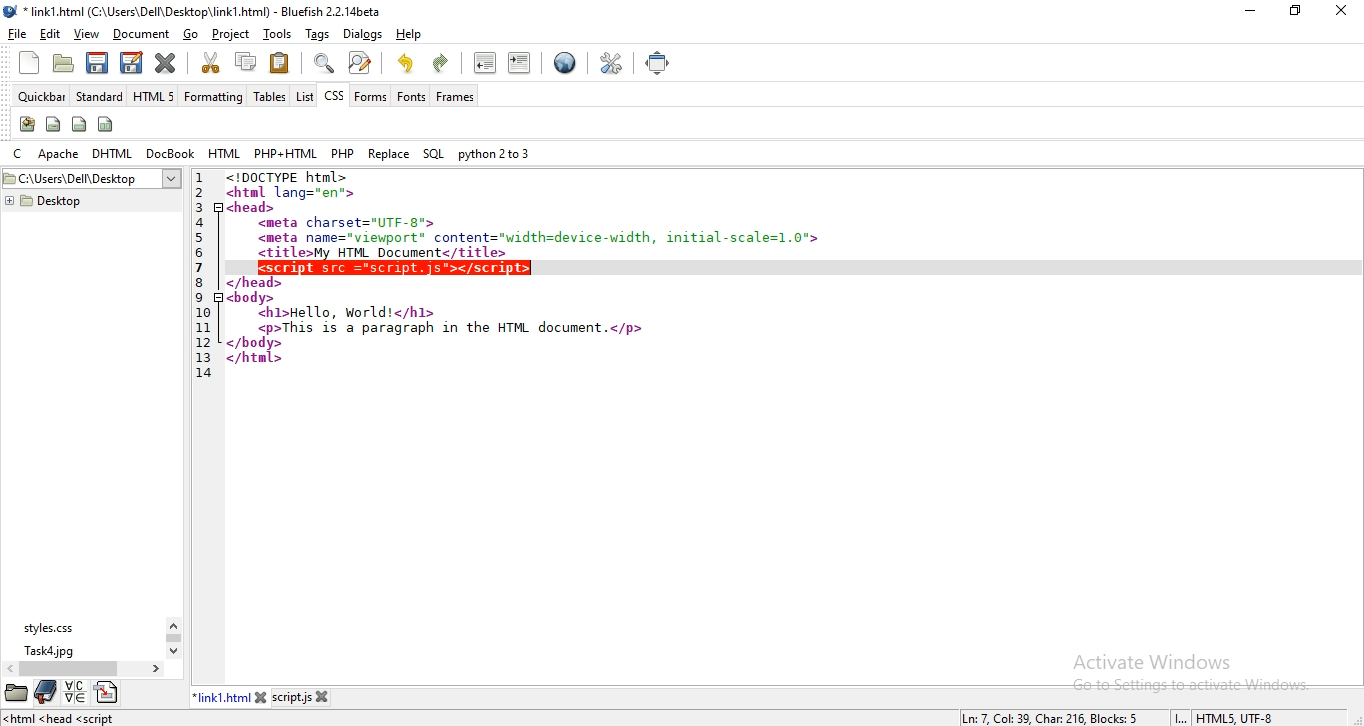  Describe the element at coordinates (1235, 717) in the screenshot. I see `text encoding` at that location.